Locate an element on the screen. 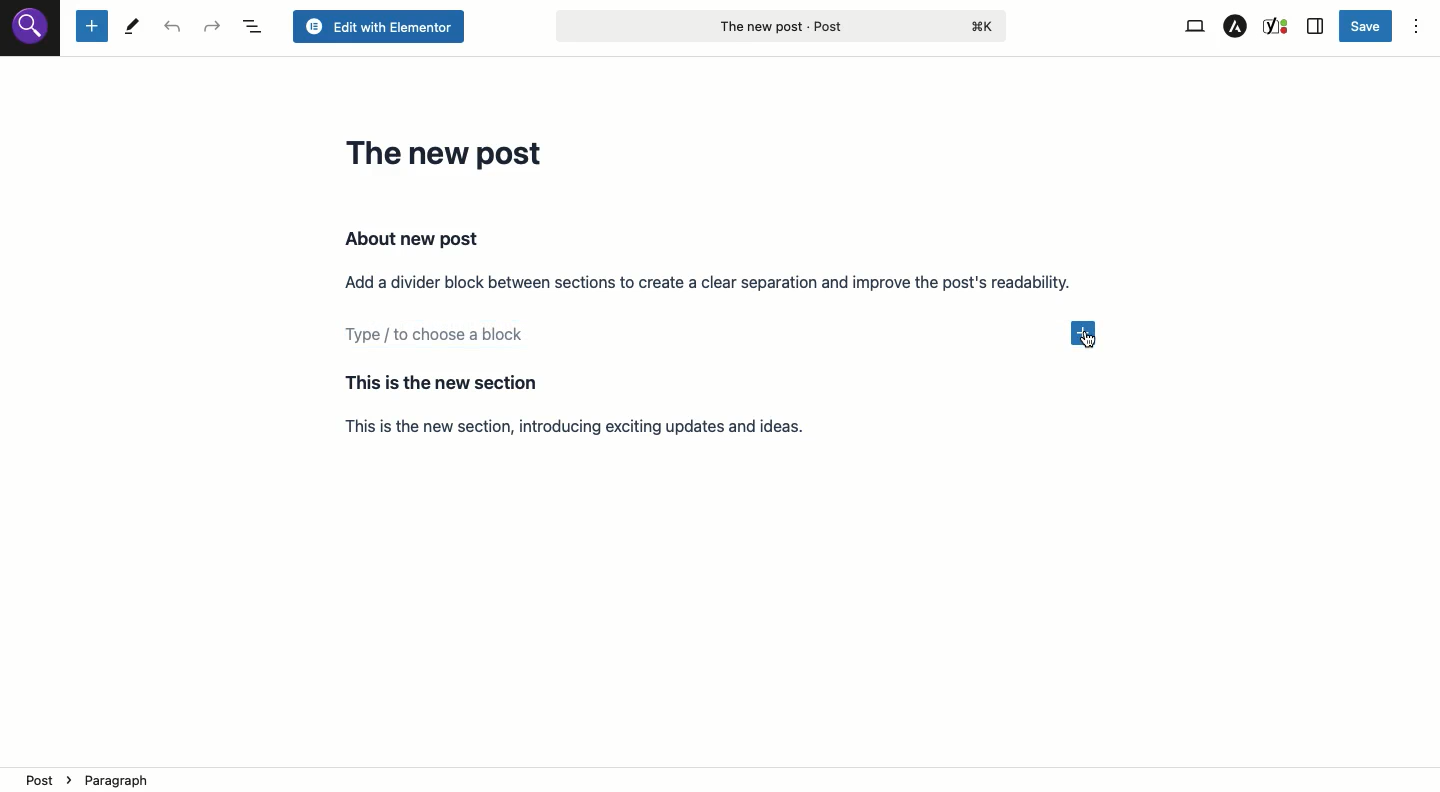 Image resolution: width=1440 pixels, height=792 pixels. Redo is located at coordinates (213, 27).